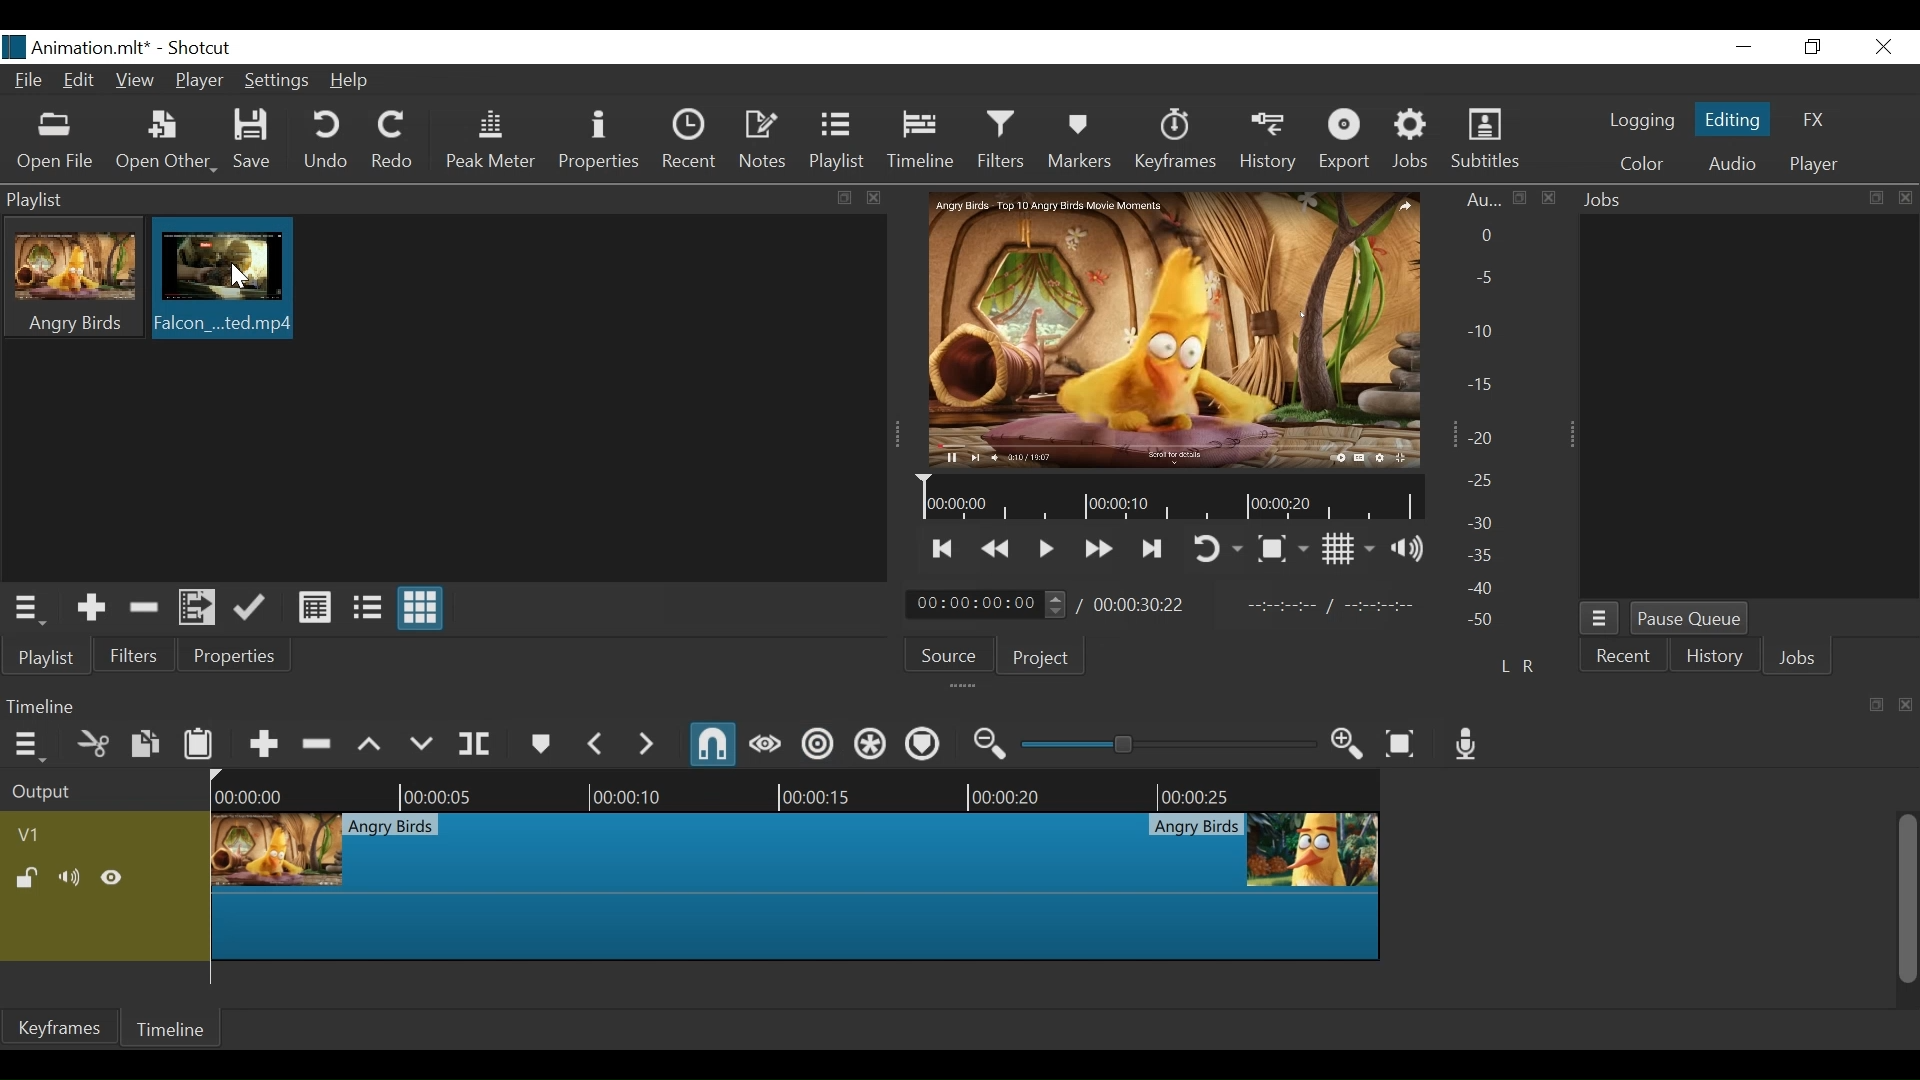 This screenshot has width=1920, height=1080. Describe the element at coordinates (1813, 165) in the screenshot. I see `Player` at that location.